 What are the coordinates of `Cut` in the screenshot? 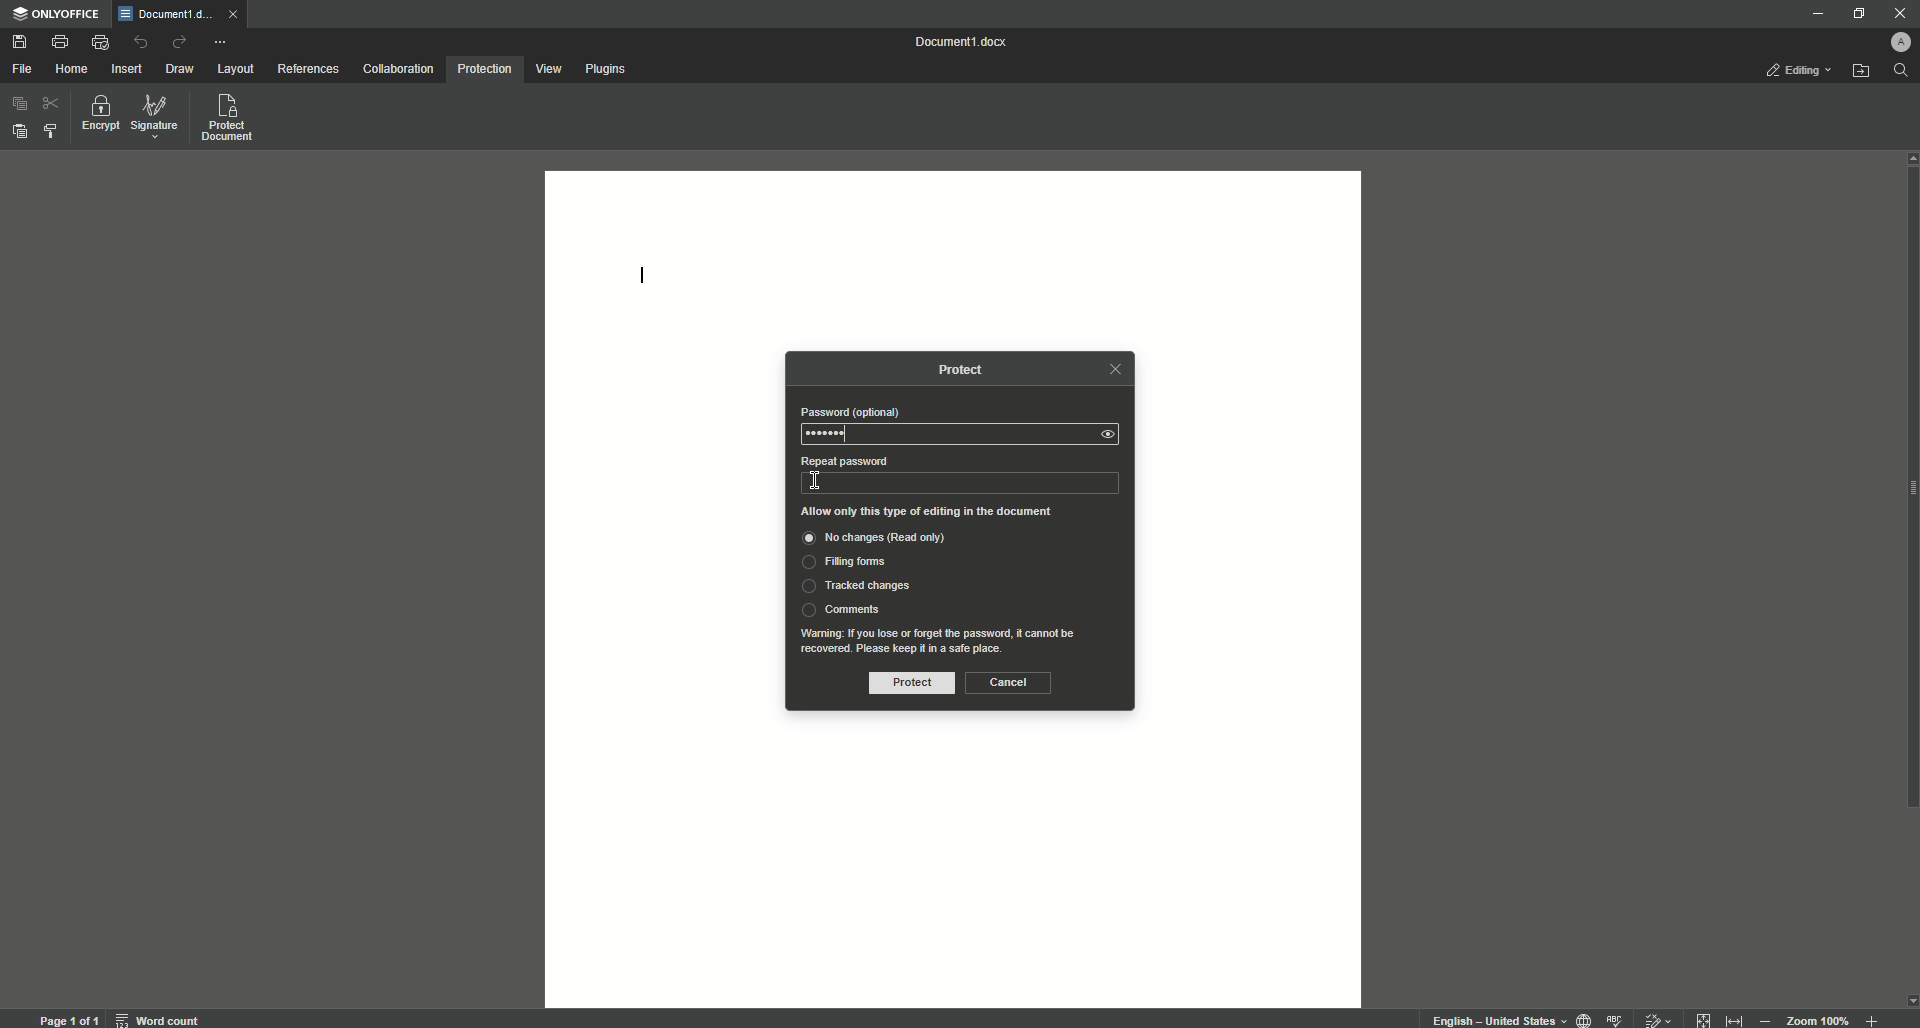 It's located at (49, 104).